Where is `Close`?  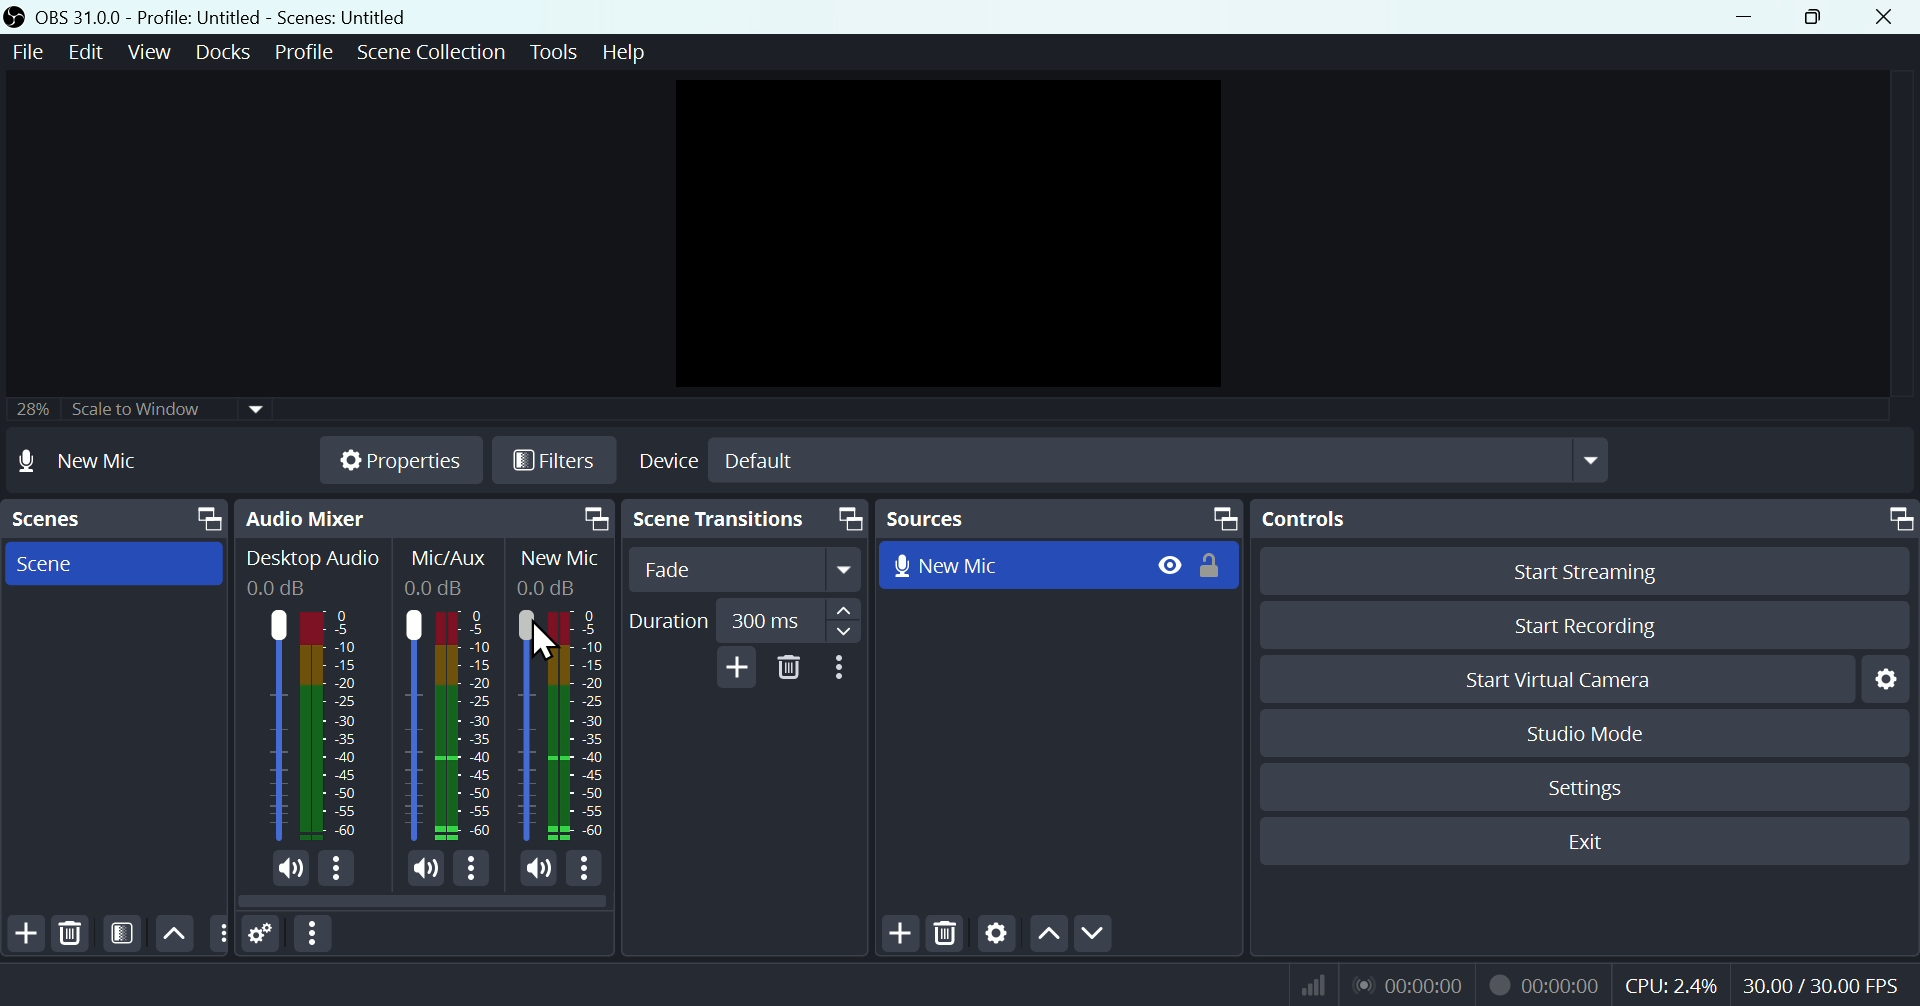 Close is located at coordinates (1882, 17).